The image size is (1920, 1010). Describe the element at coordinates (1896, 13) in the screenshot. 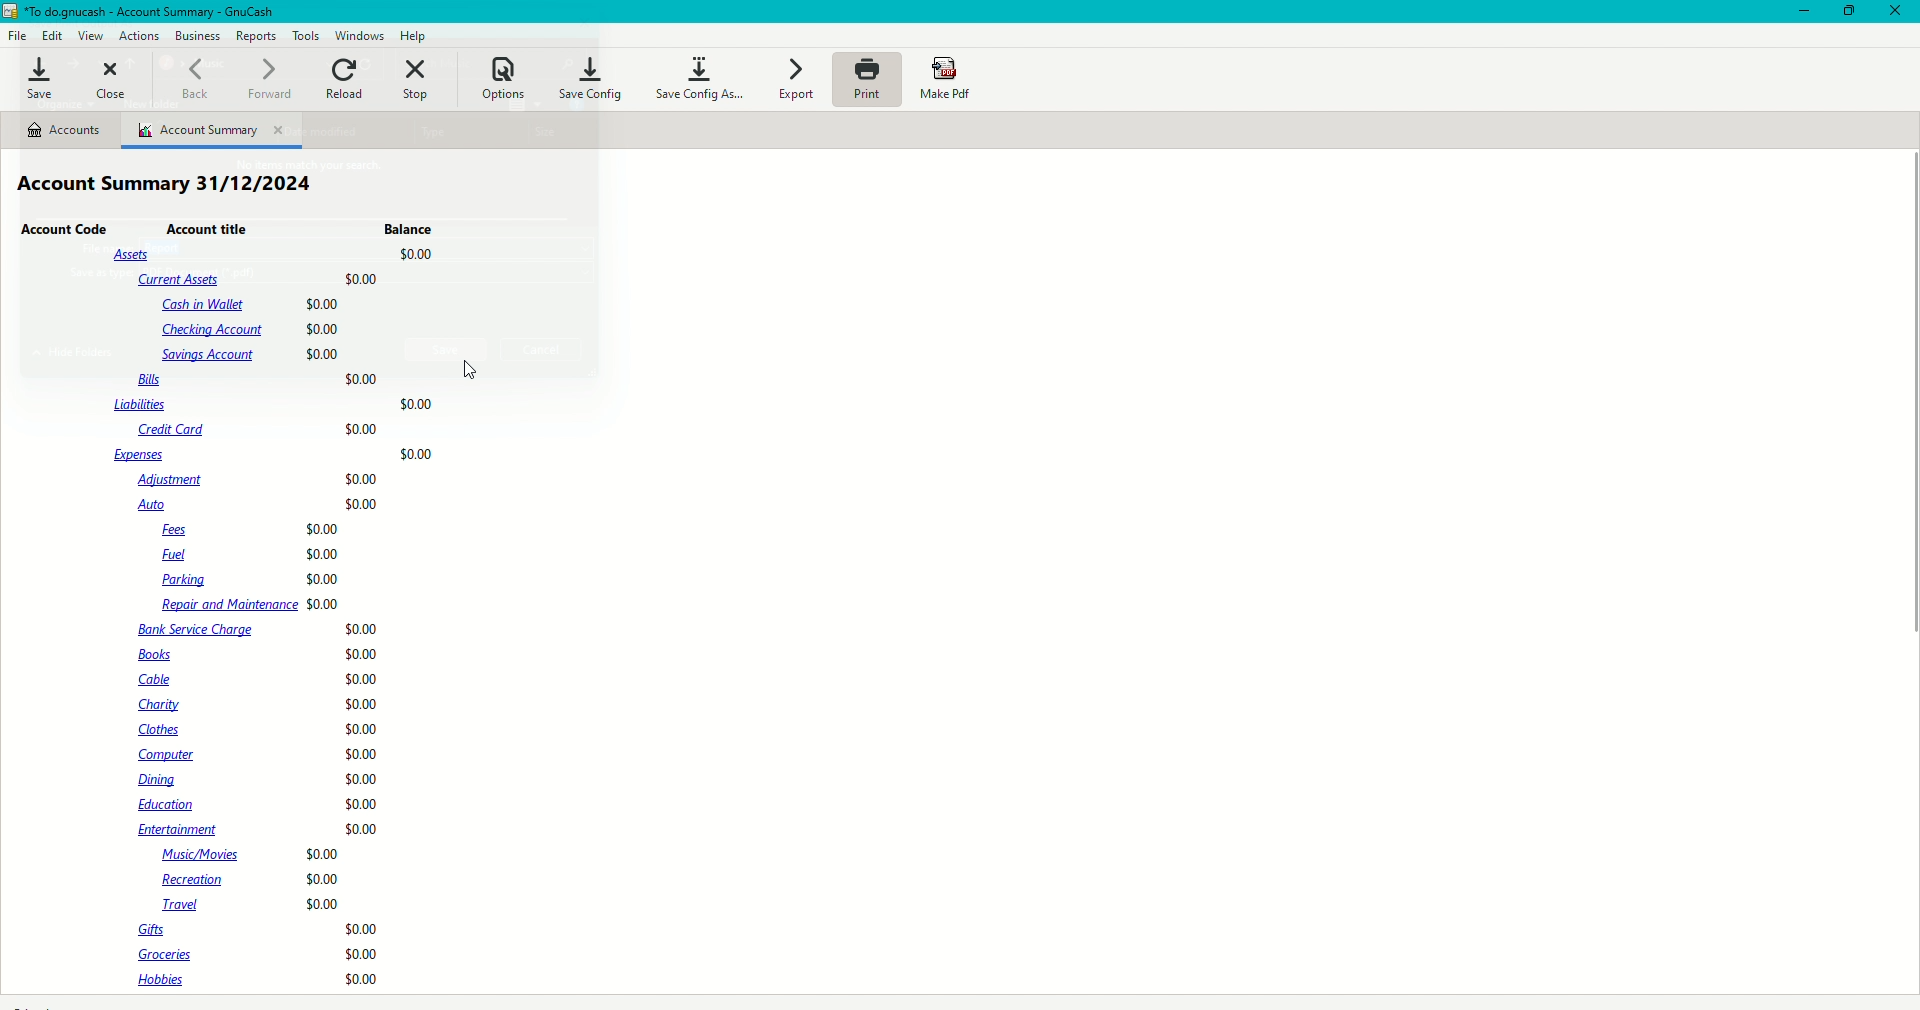

I see `Close` at that location.